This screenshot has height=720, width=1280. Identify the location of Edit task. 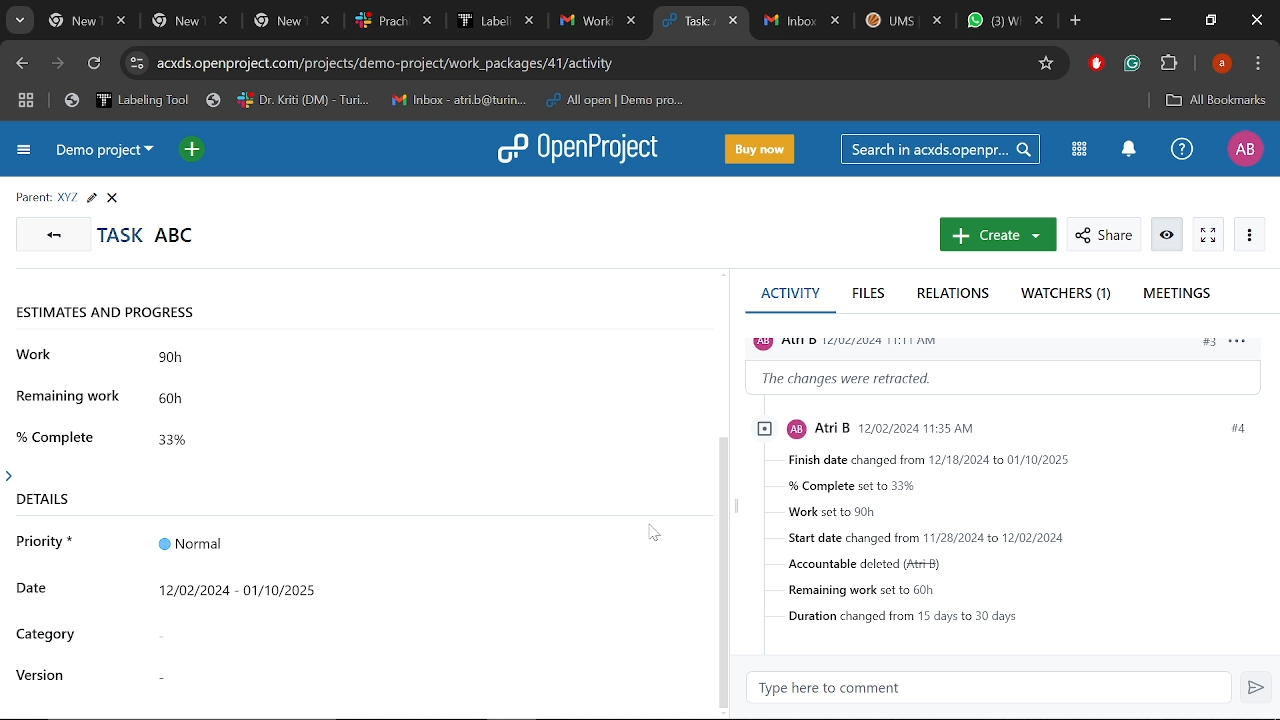
(91, 198).